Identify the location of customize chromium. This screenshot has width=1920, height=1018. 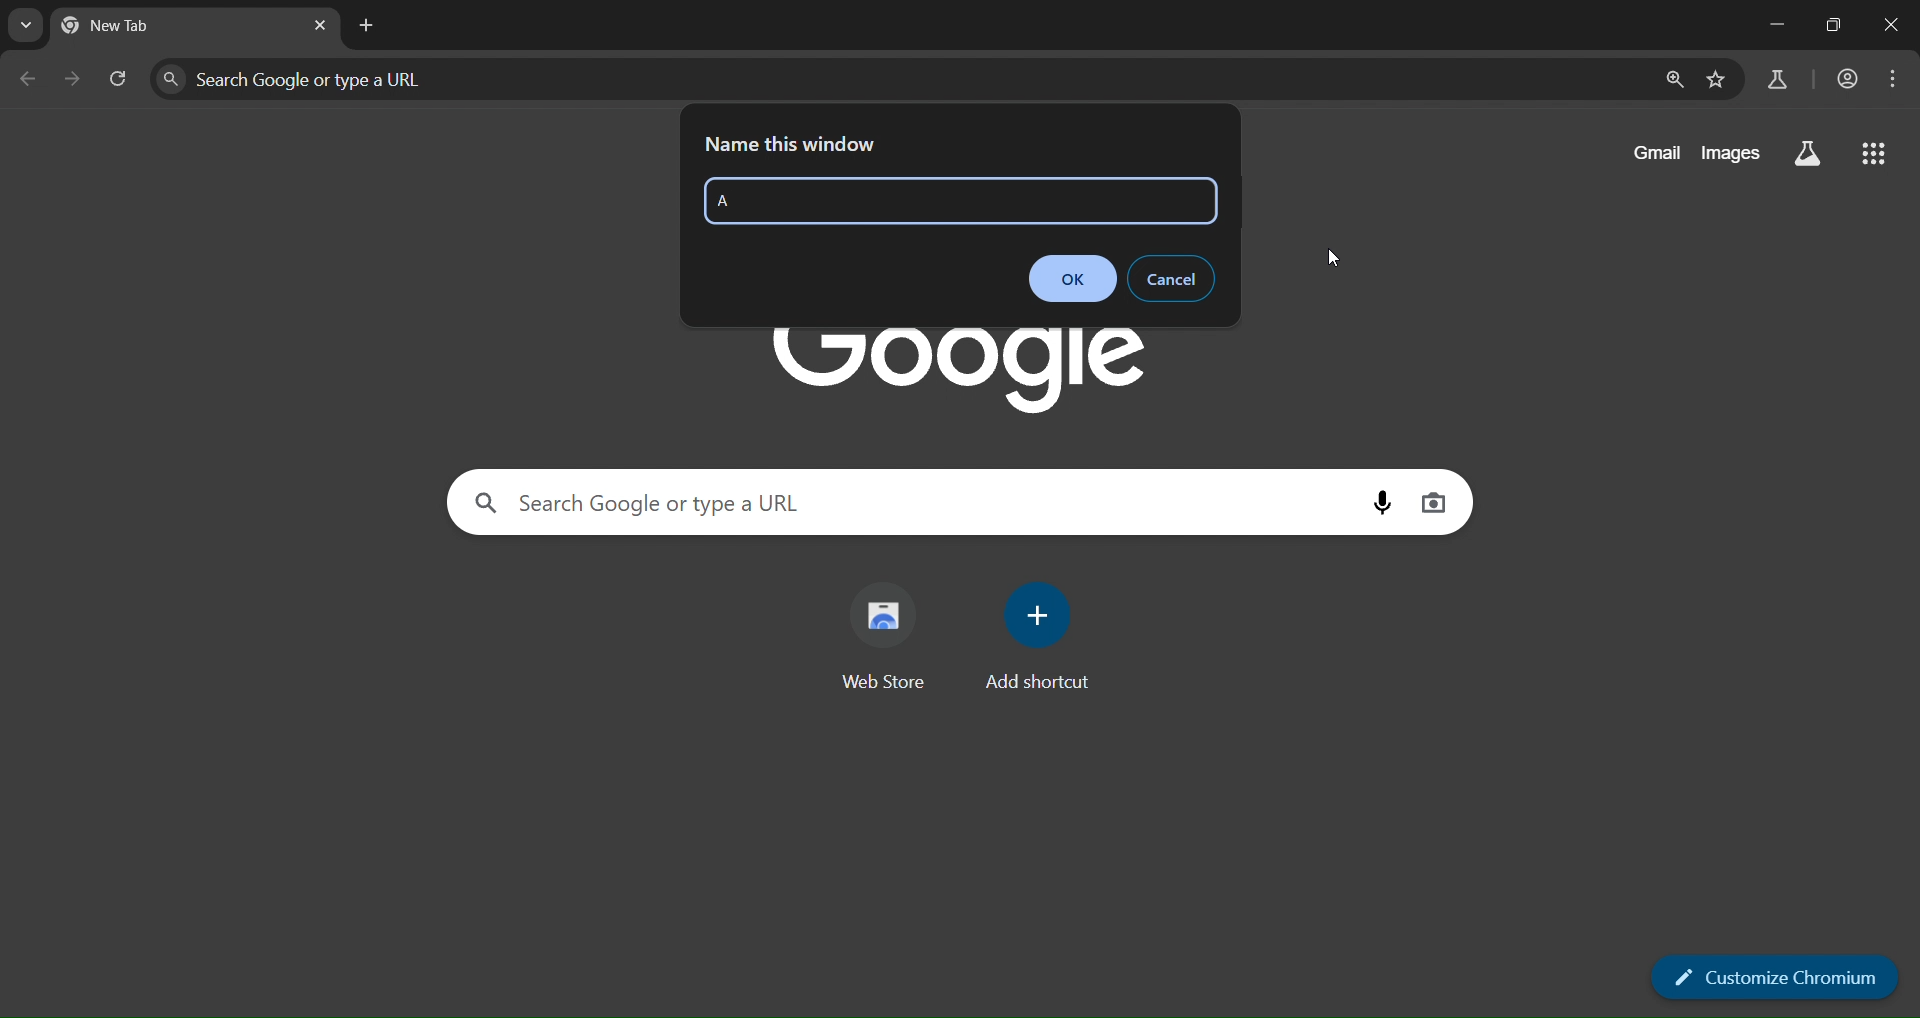
(1777, 975).